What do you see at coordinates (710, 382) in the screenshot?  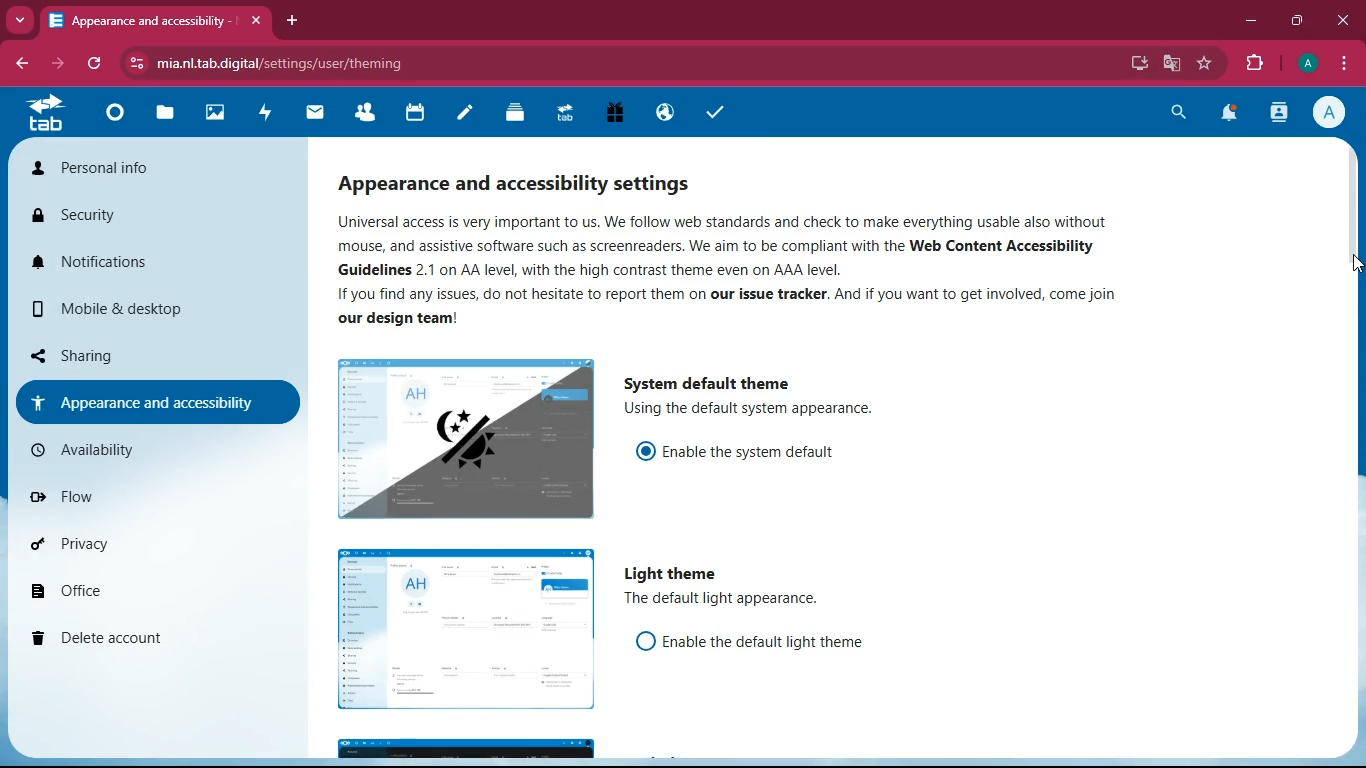 I see `system default` at bounding box center [710, 382].